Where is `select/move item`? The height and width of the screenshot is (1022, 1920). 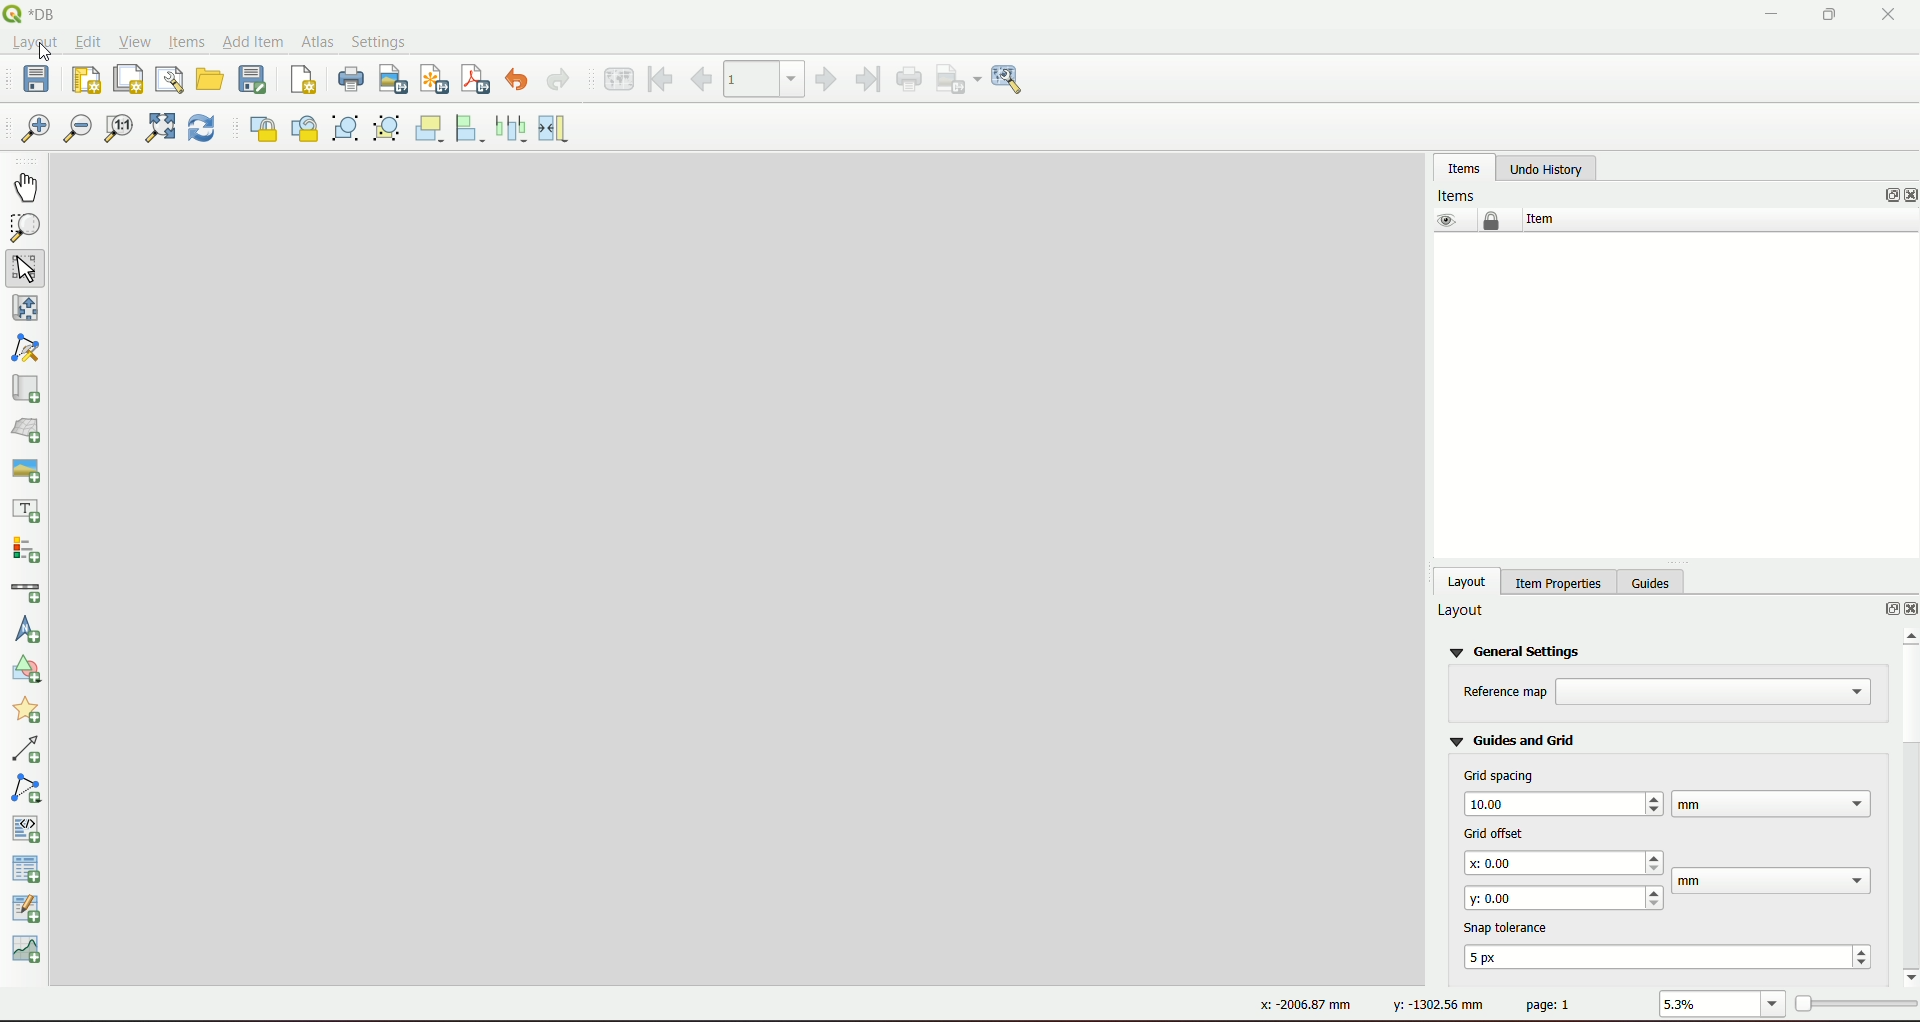
select/move item is located at coordinates (28, 268).